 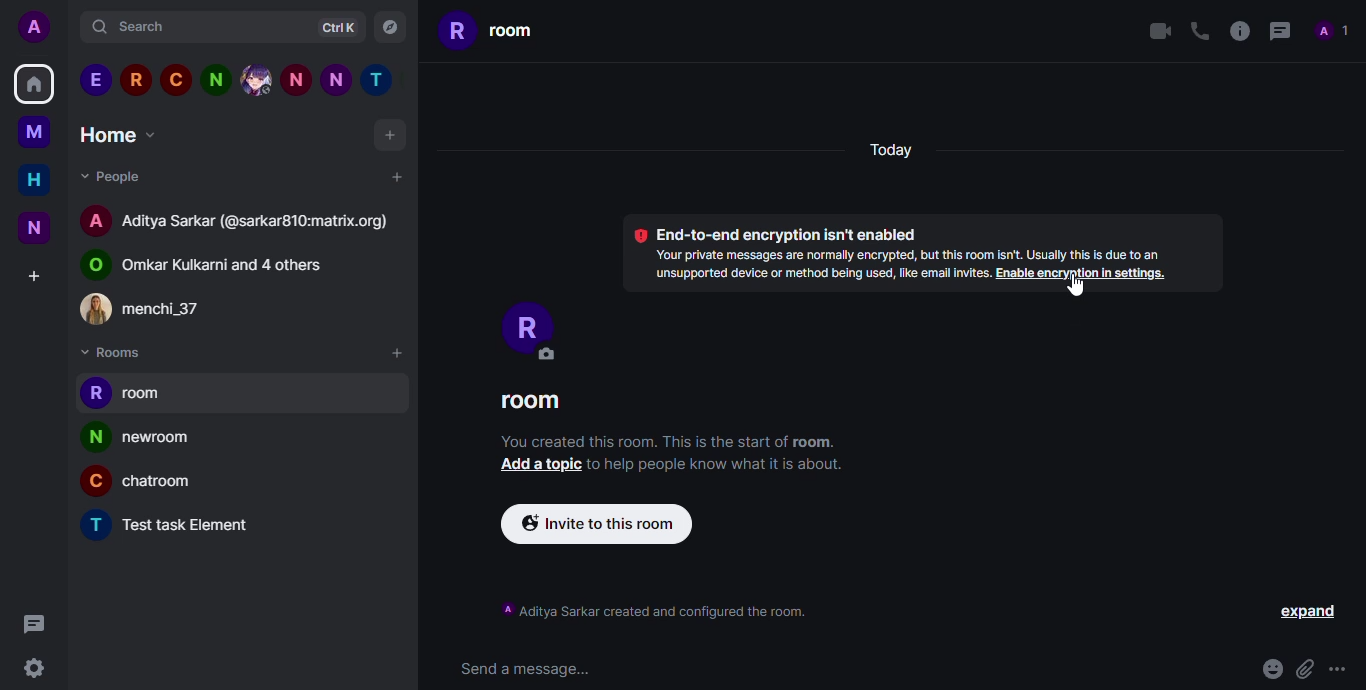 I want to click on add, so click(x=392, y=138).